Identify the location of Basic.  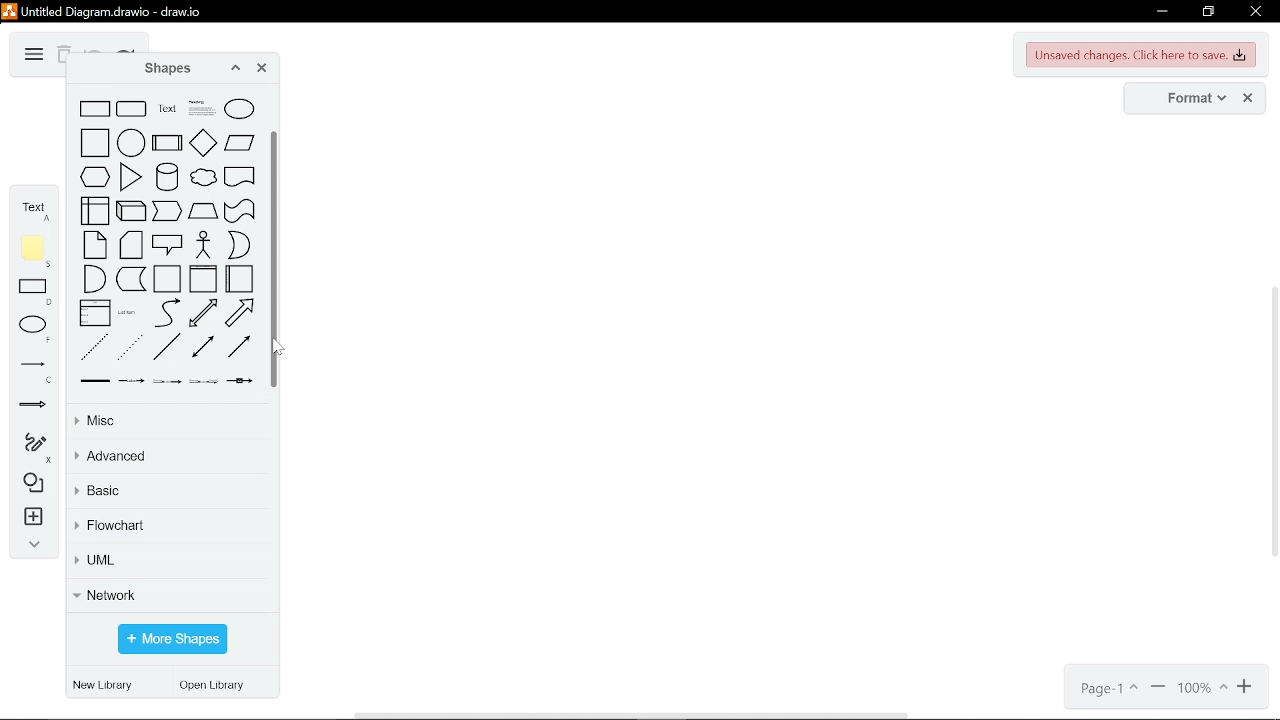
(165, 494).